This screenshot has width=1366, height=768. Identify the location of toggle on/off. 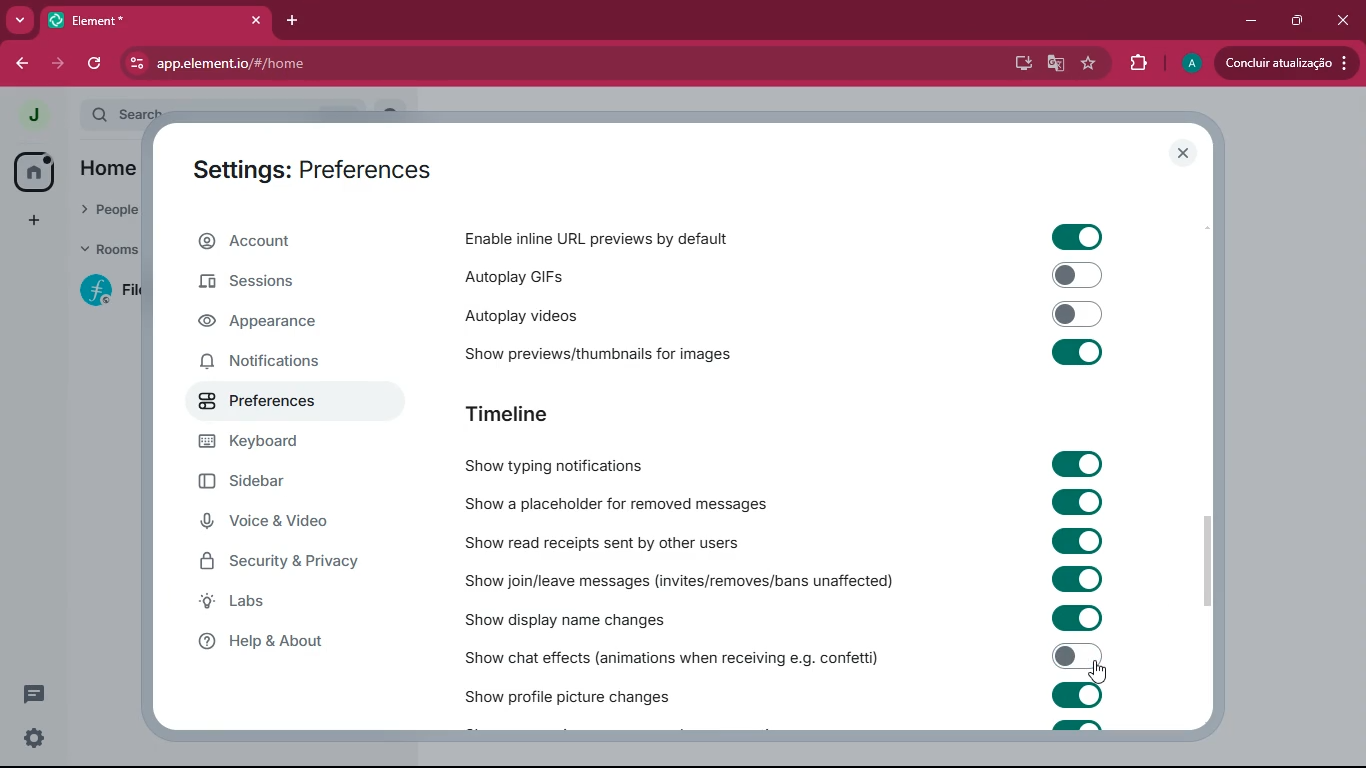
(1076, 618).